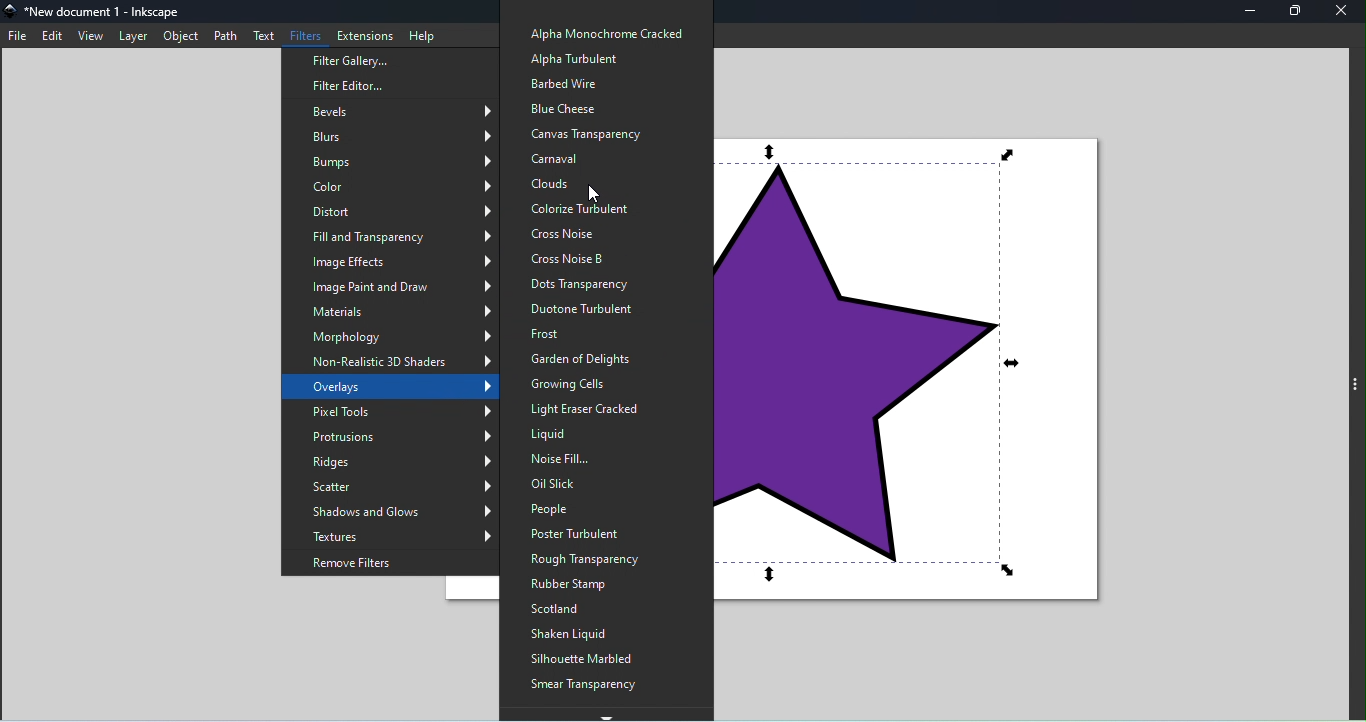 This screenshot has height=722, width=1366. Describe the element at coordinates (597, 183) in the screenshot. I see `Clouds` at that location.